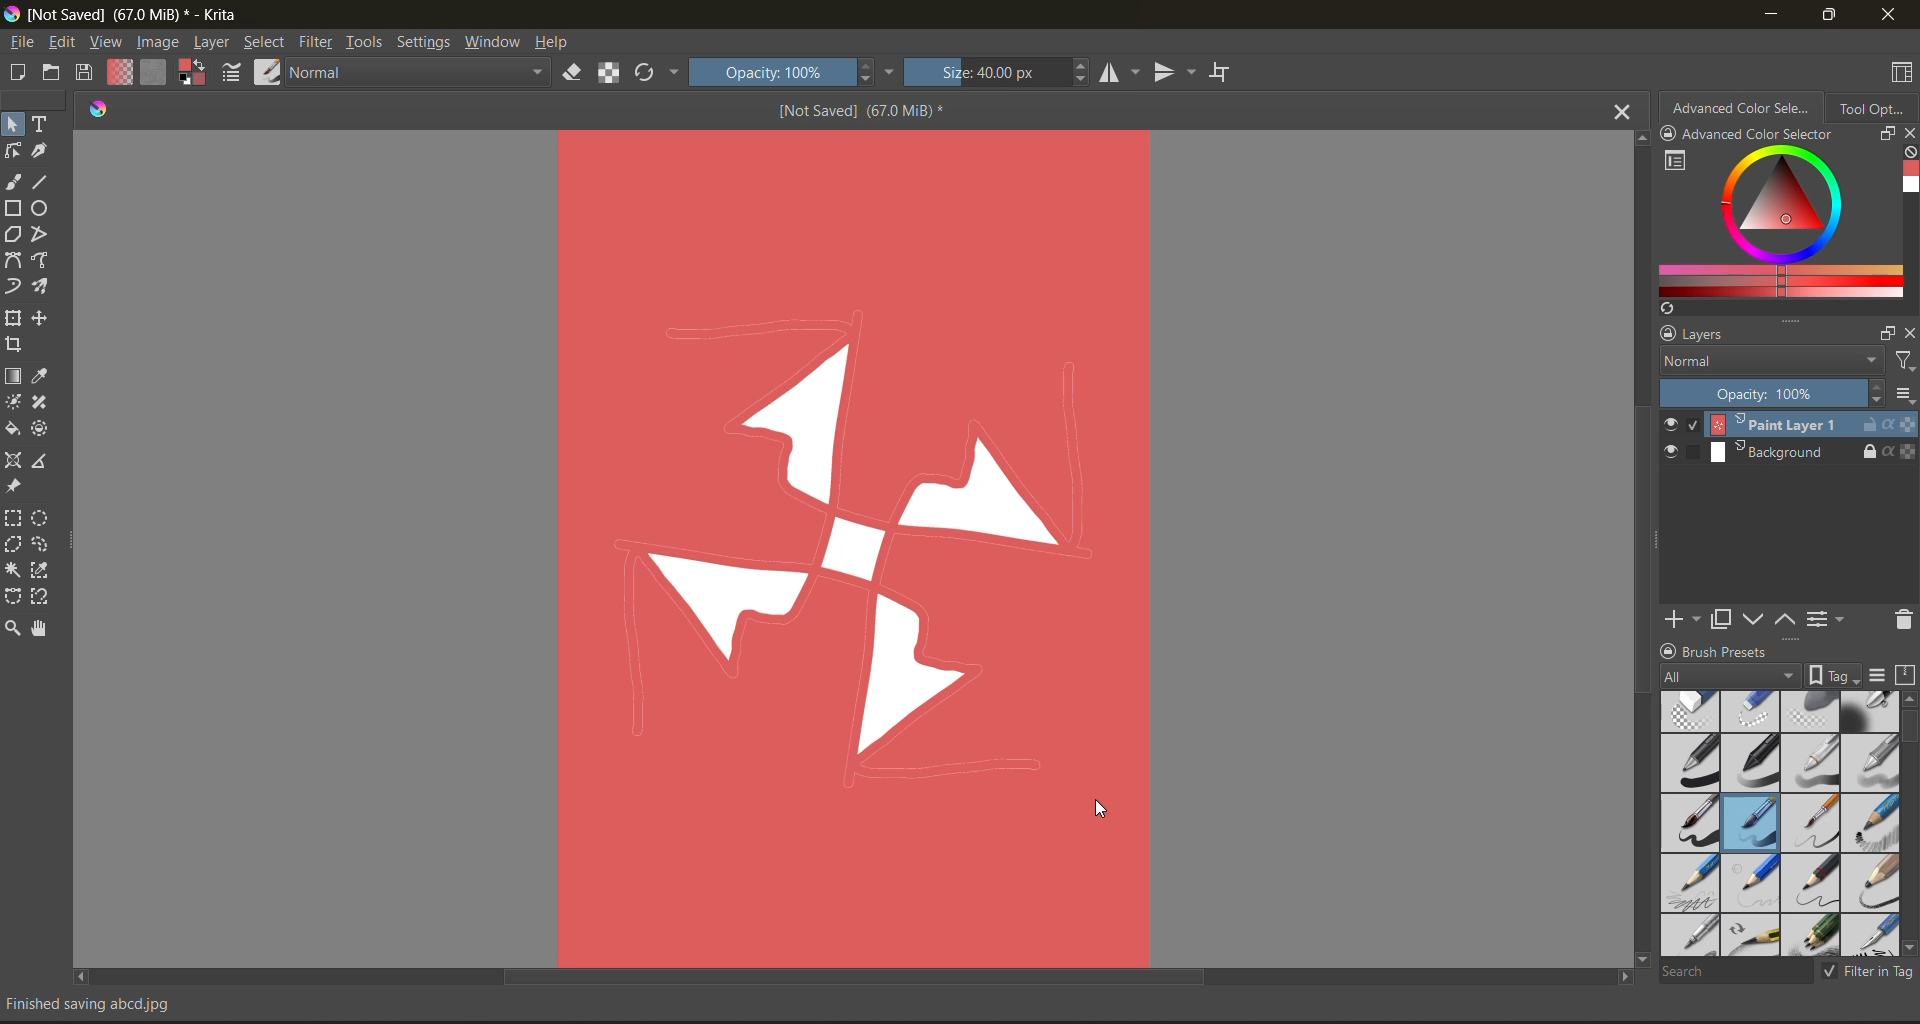 Image resolution: width=1920 pixels, height=1024 pixels. Describe the element at coordinates (1908, 336) in the screenshot. I see `close` at that location.